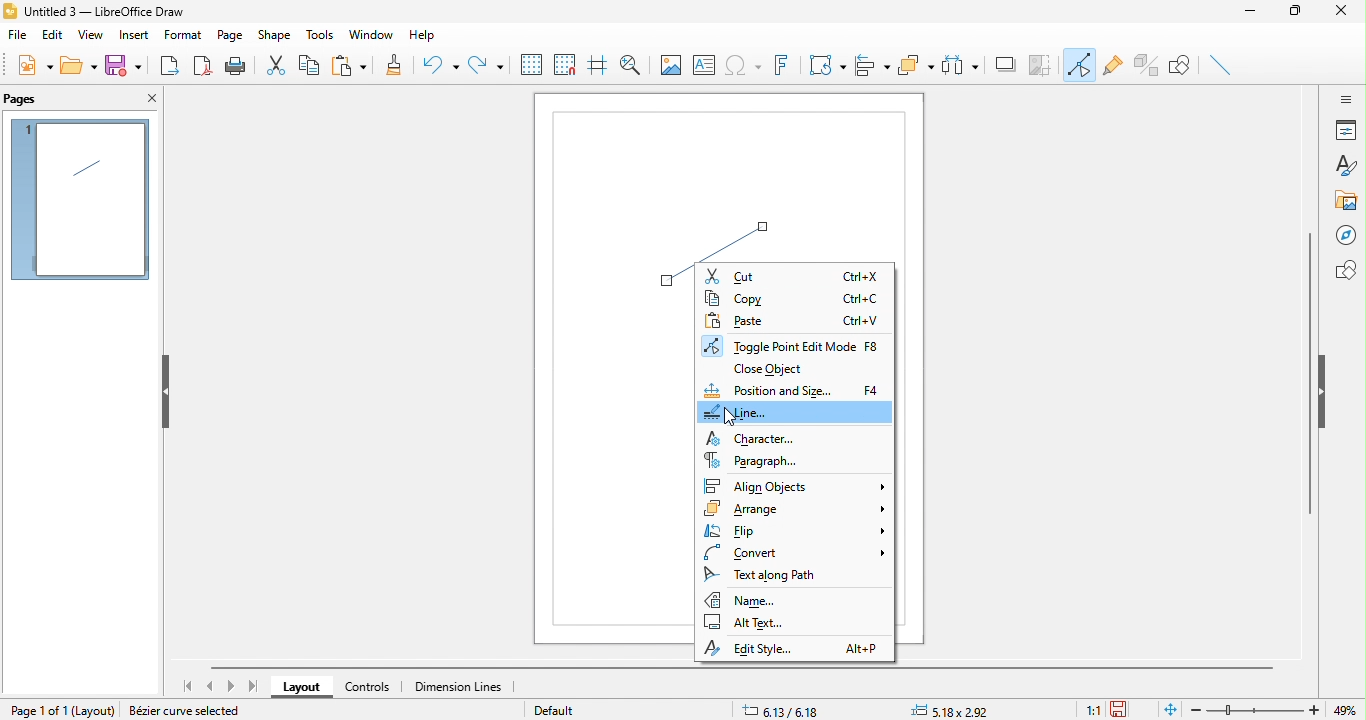  Describe the element at coordinates (195, 709) in the screenshot. I see `bezier curve selected` at that location.